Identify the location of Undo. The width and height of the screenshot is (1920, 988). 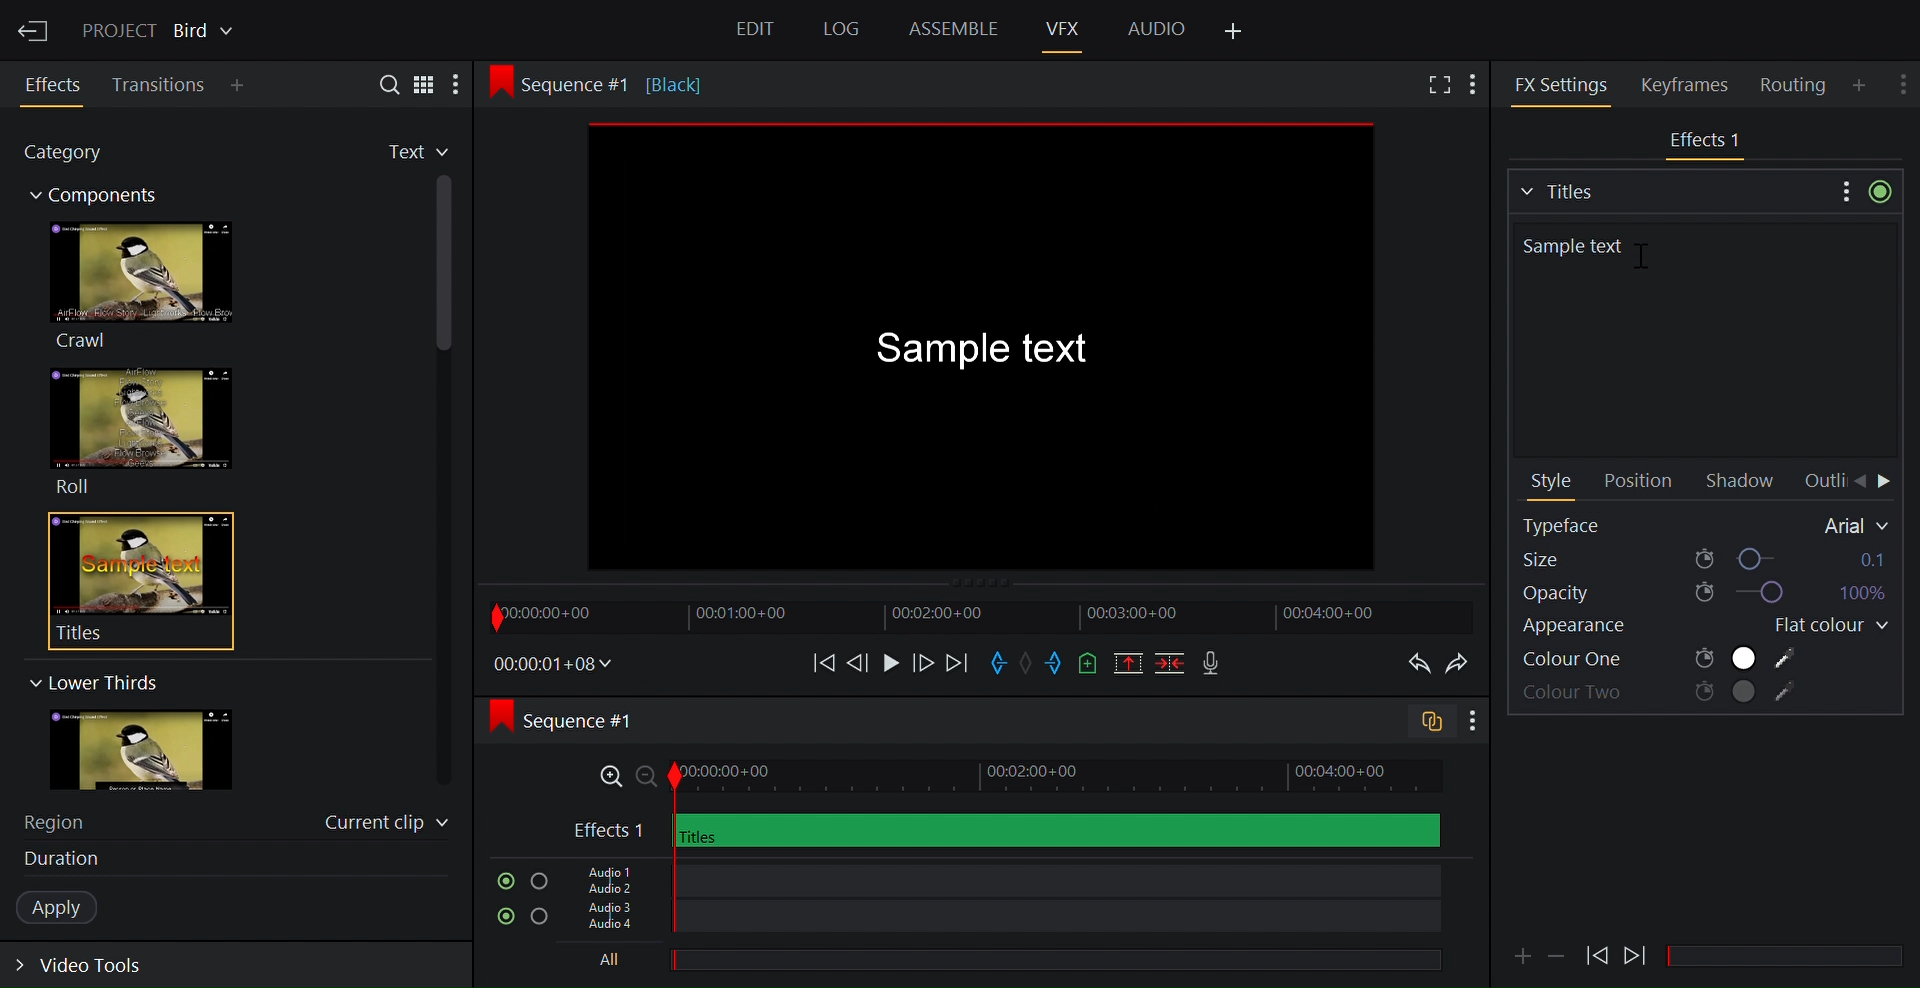
(1414, 664).